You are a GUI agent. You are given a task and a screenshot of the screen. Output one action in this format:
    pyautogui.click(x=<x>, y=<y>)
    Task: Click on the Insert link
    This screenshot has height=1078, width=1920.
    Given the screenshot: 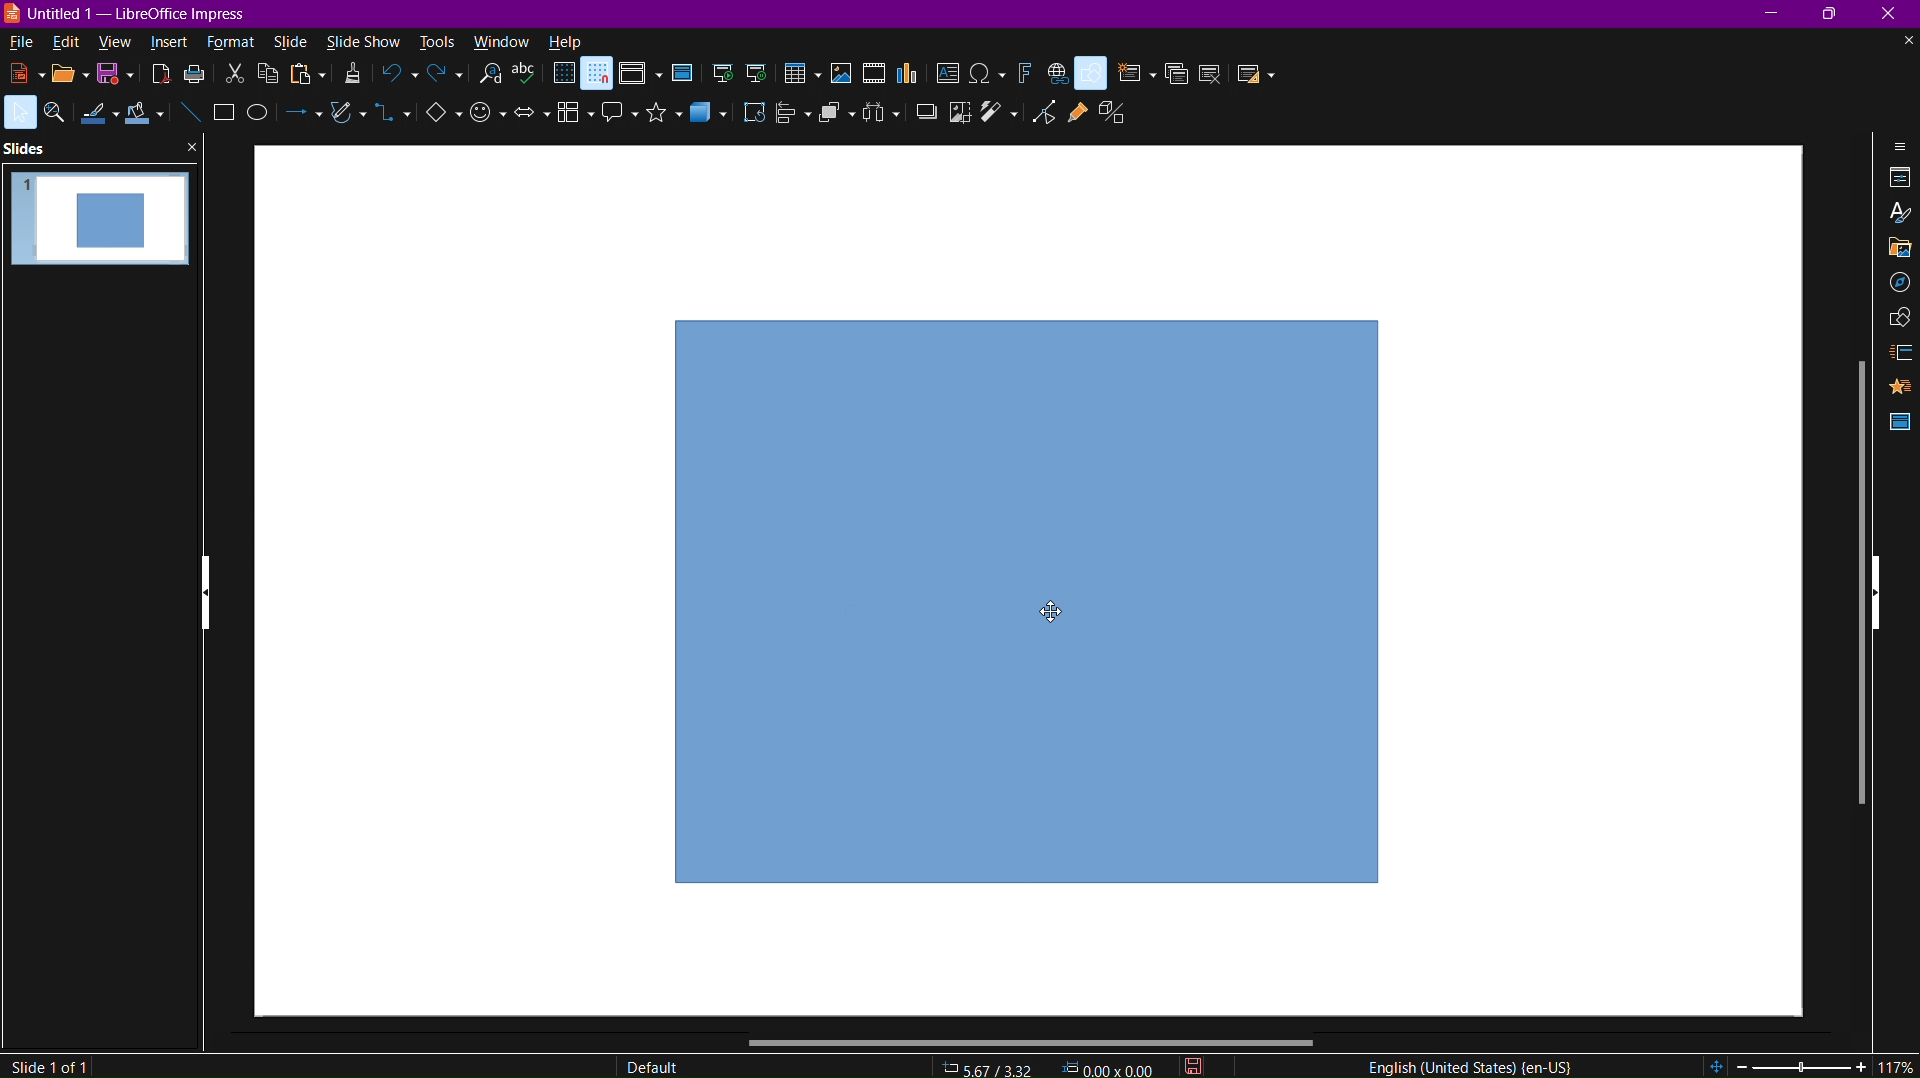 What is the action you would take?
    pyautogui.click(x=1057, y=74)
    